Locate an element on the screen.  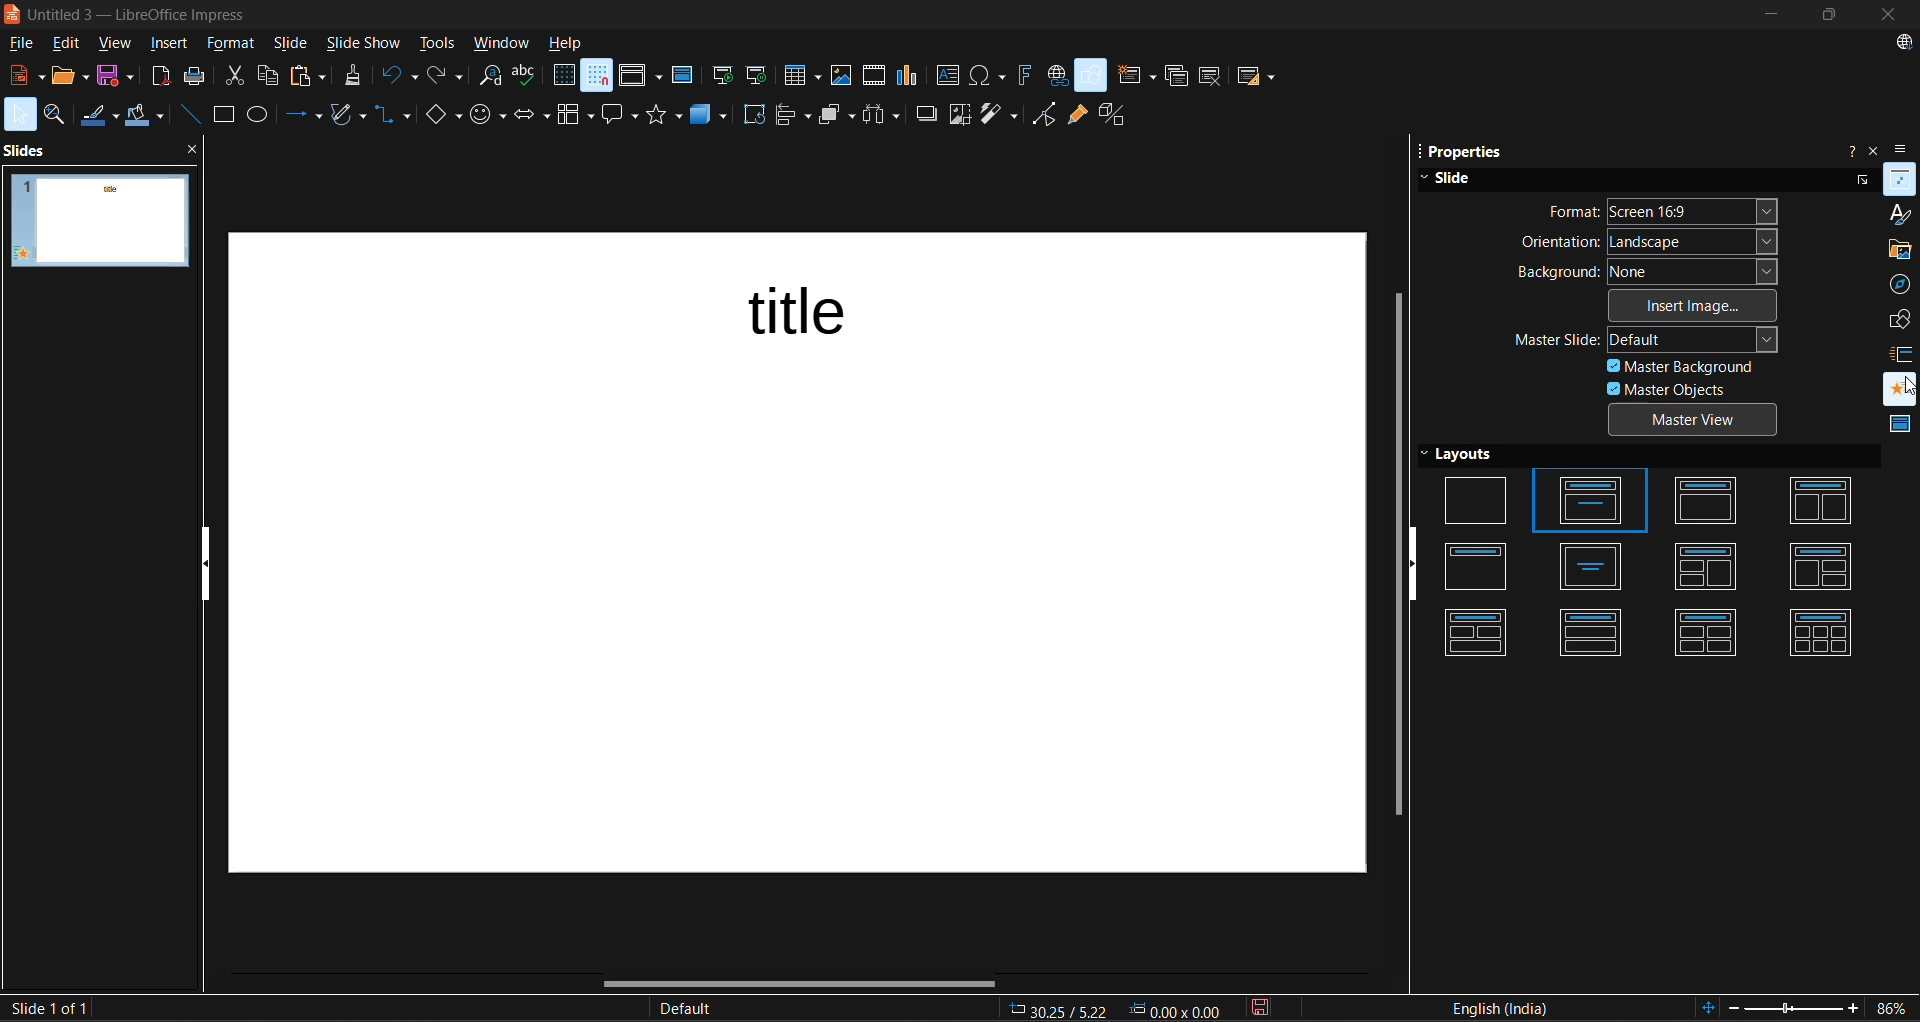
start from current slide is located at coordinates (755, 75).